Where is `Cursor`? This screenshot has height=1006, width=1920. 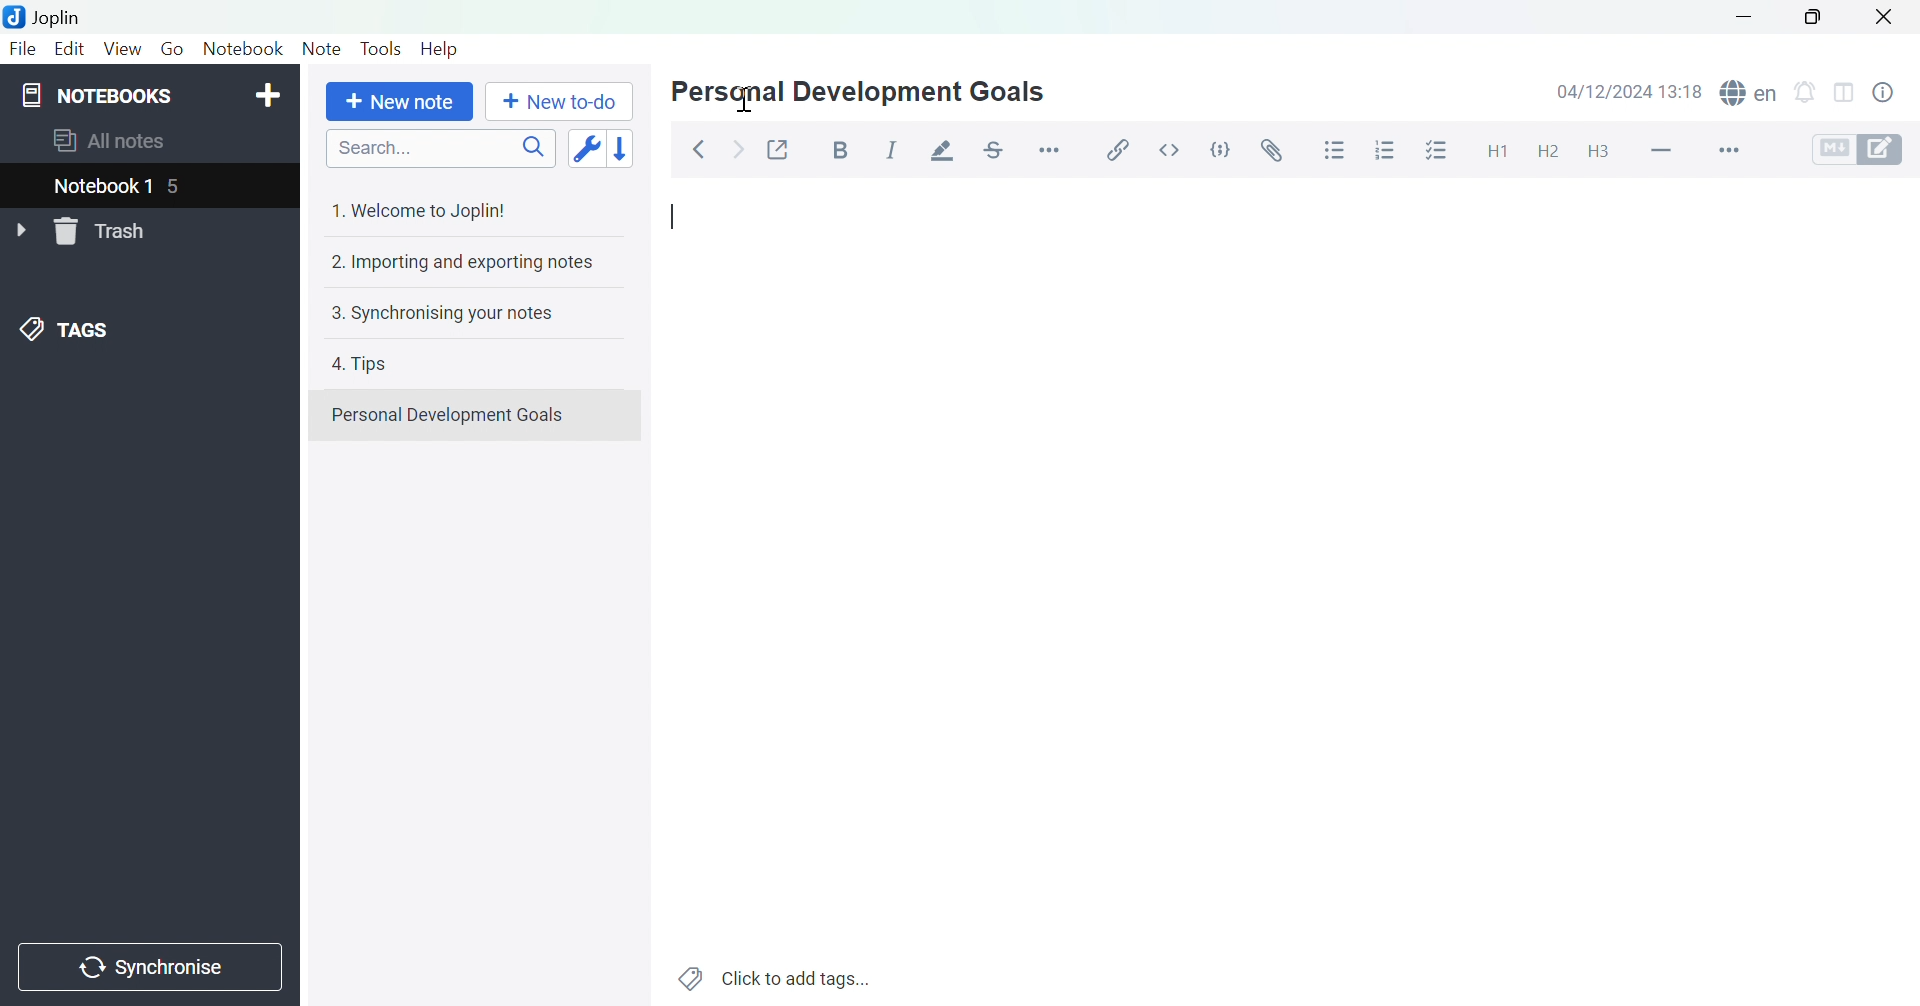 Cursor is located at coordinates (749, 100).